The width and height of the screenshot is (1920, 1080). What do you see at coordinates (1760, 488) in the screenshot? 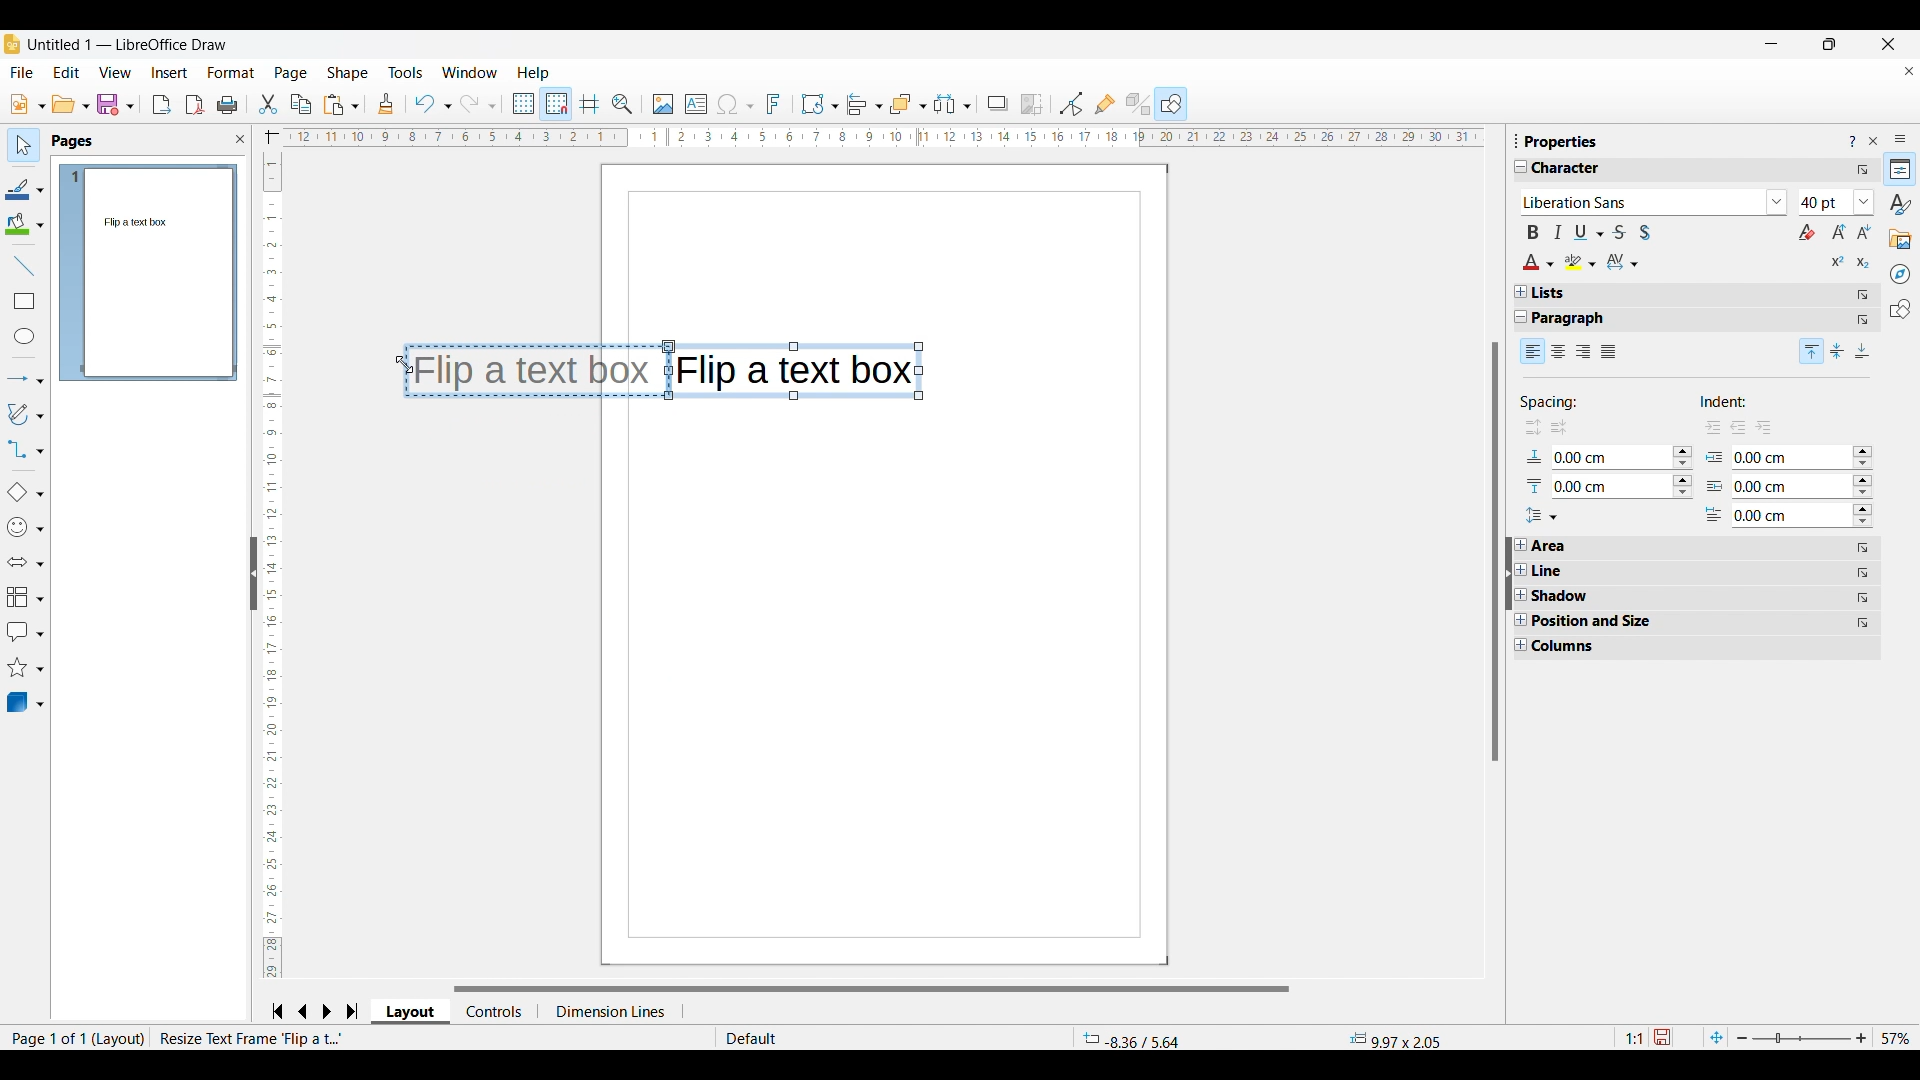
I see `0 cm` at bounding box center [1760, 488].